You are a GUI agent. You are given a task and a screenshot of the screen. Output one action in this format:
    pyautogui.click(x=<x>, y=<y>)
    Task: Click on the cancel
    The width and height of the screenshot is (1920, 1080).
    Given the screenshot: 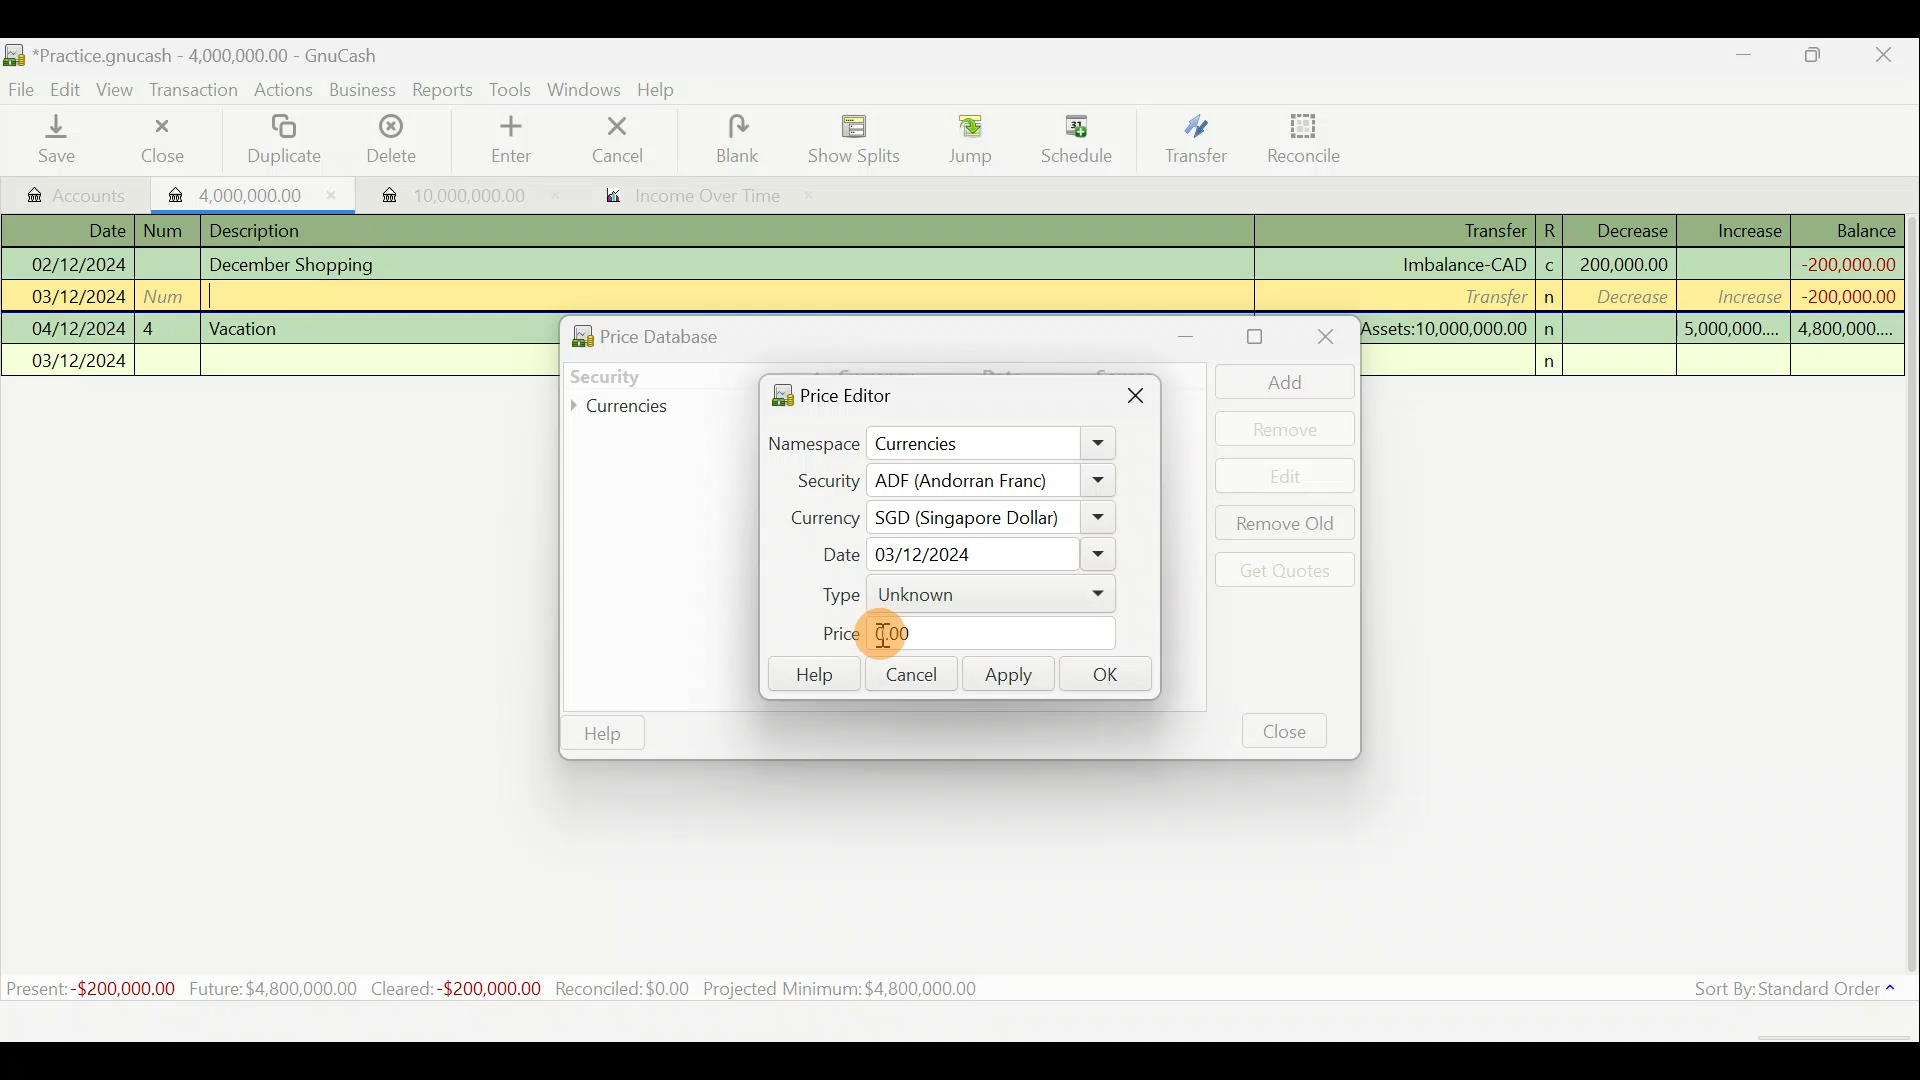 What is the action you would take?
    pyautogui.click(x=639, y=142)
    